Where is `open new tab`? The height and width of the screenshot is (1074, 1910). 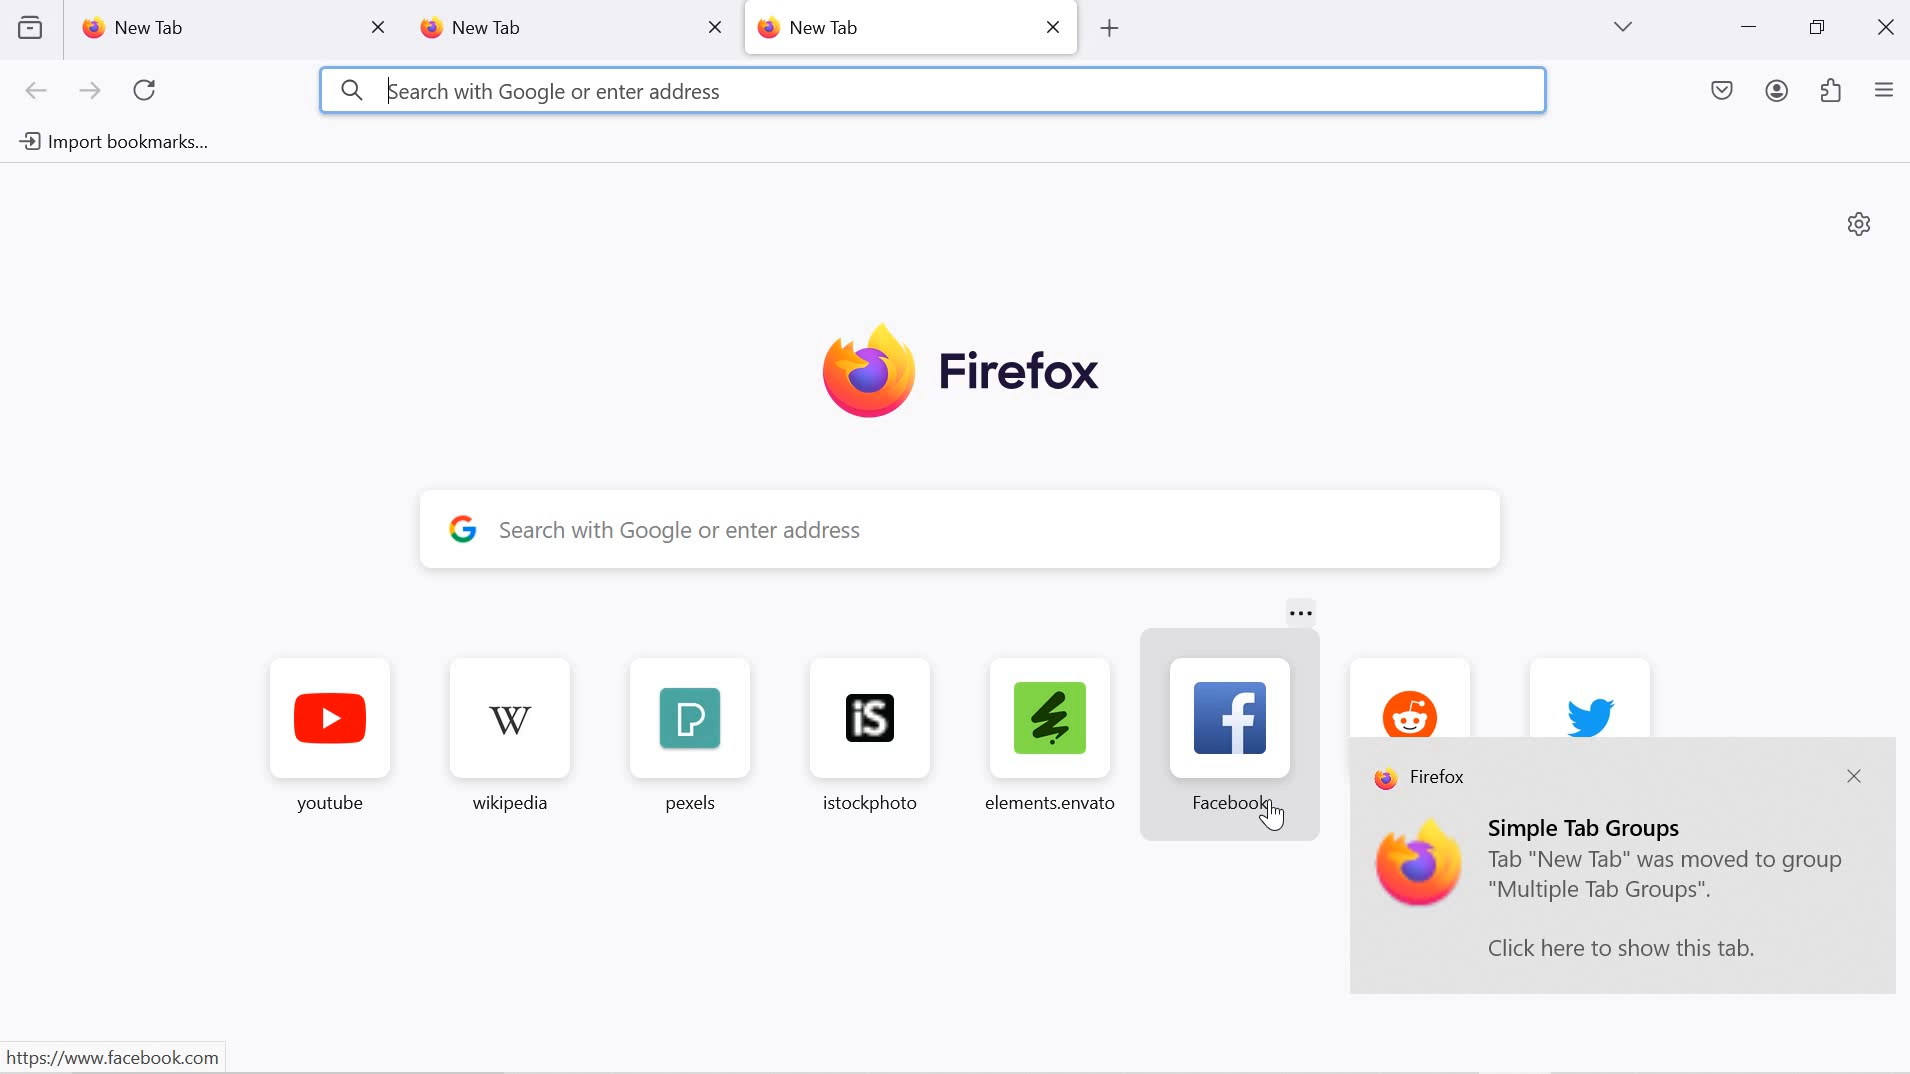 open new tab is located at coordinates (1107, 28).